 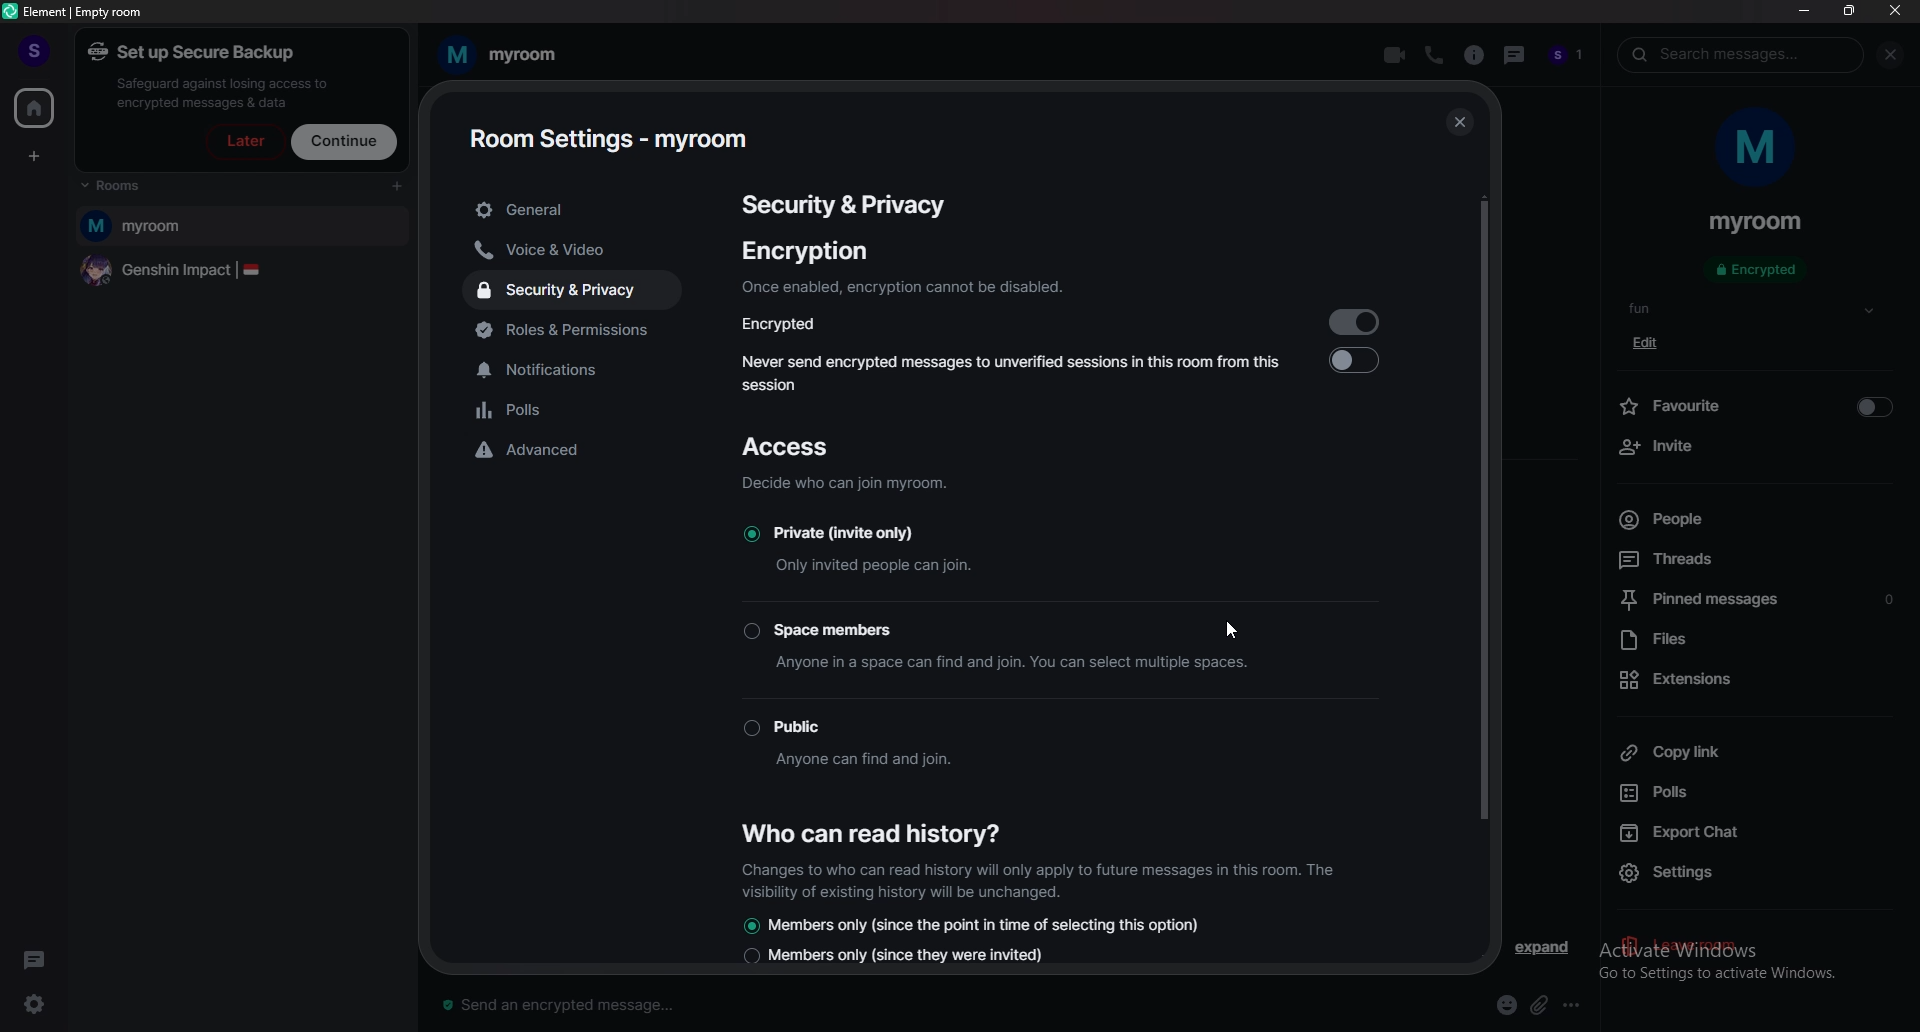 What do you see at coordinates (580, 413) in the screenshot?
I see `polls` at bounding box center [580, 413].